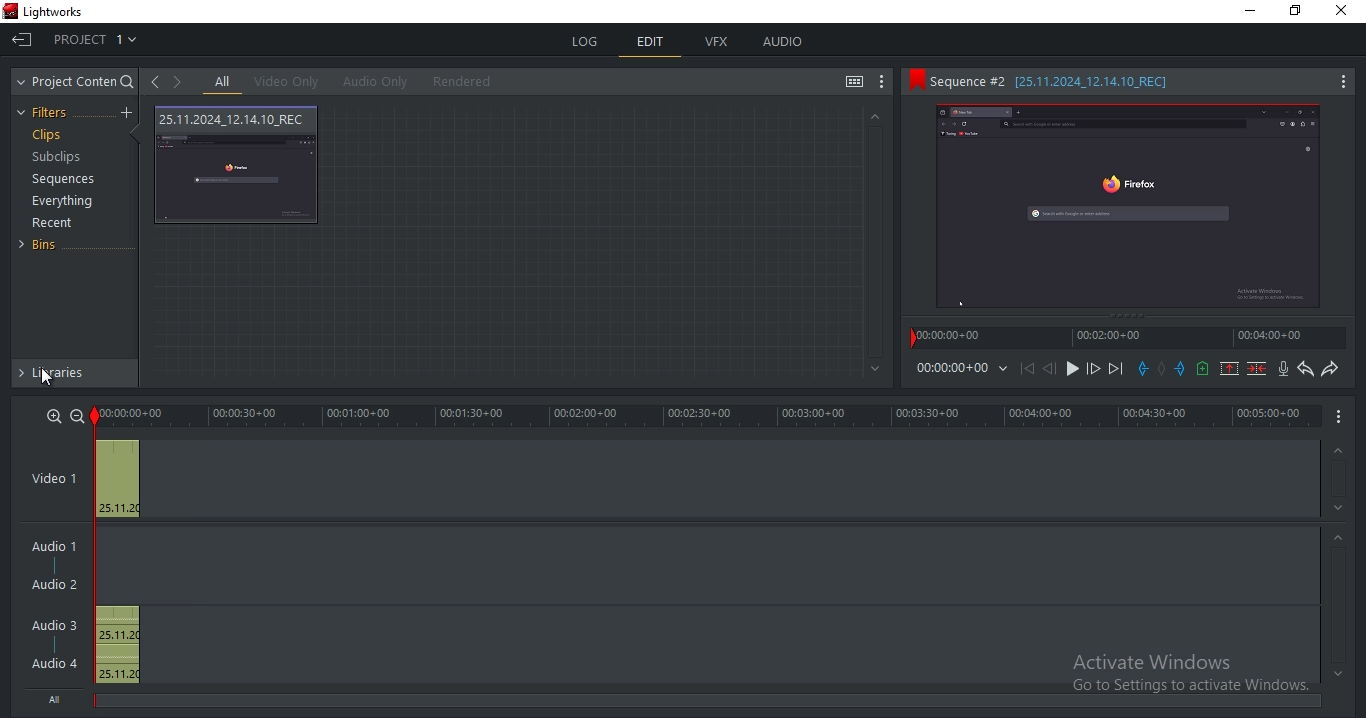  I want to click on close, so click(1346, 12).